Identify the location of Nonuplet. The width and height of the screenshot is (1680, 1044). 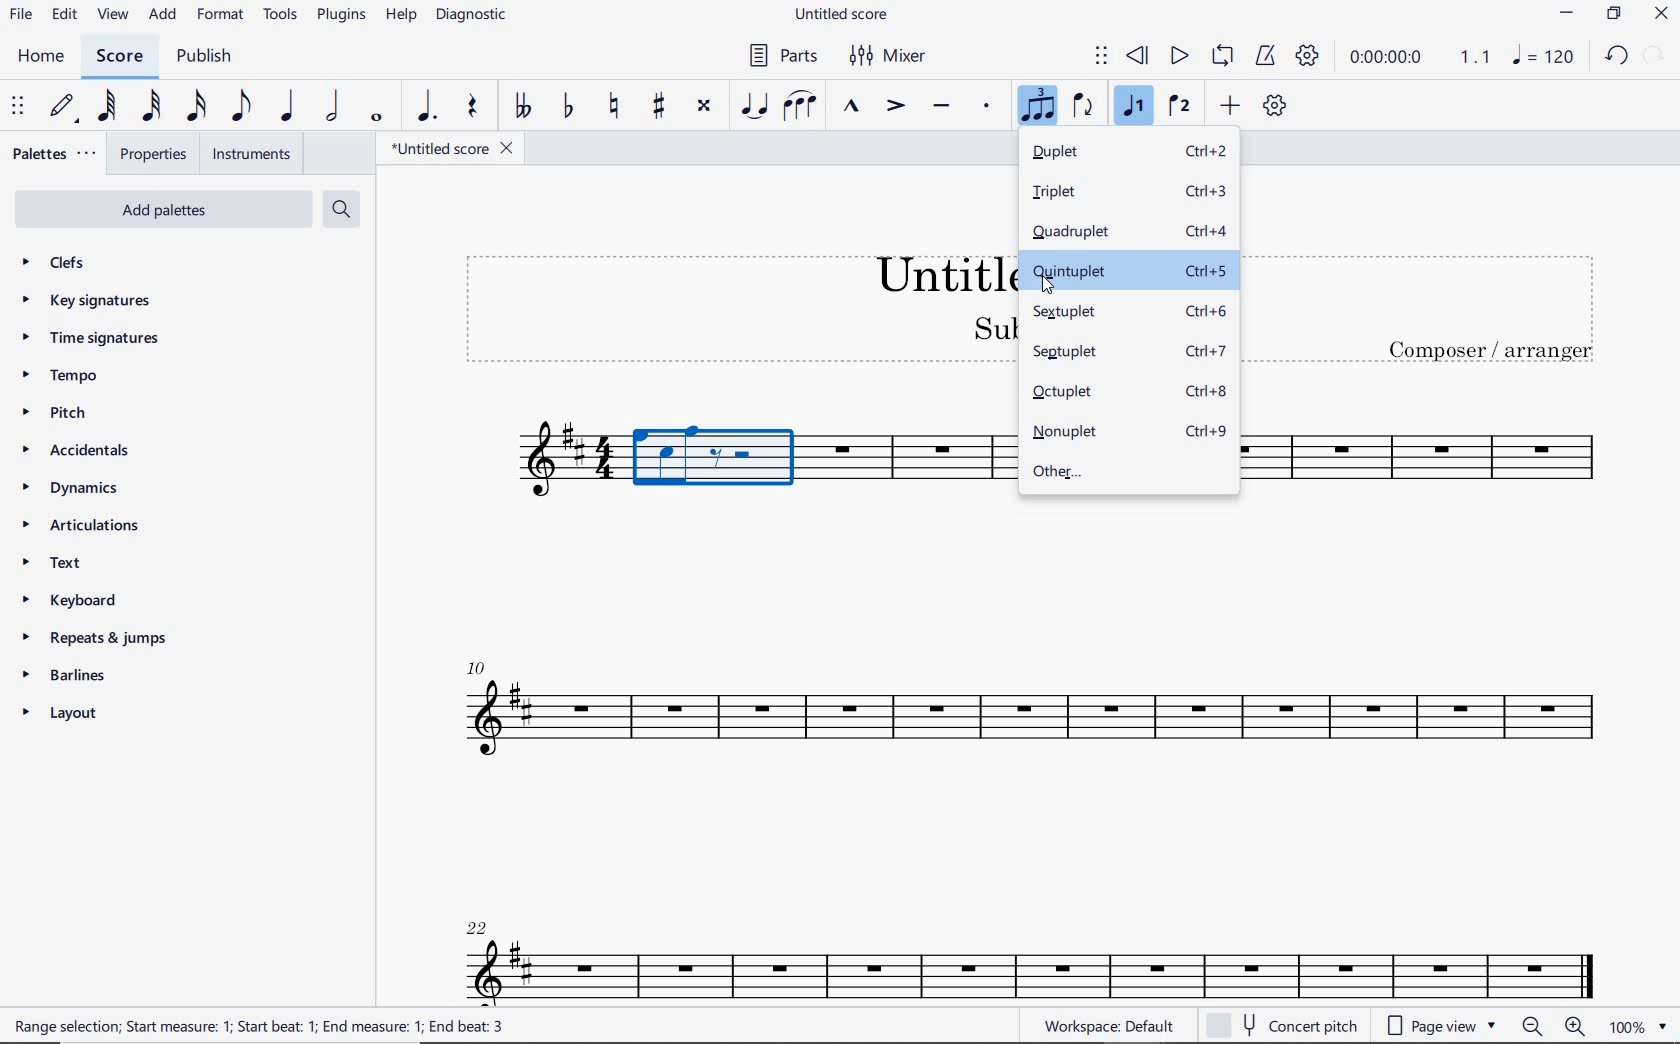
(1130, 433).